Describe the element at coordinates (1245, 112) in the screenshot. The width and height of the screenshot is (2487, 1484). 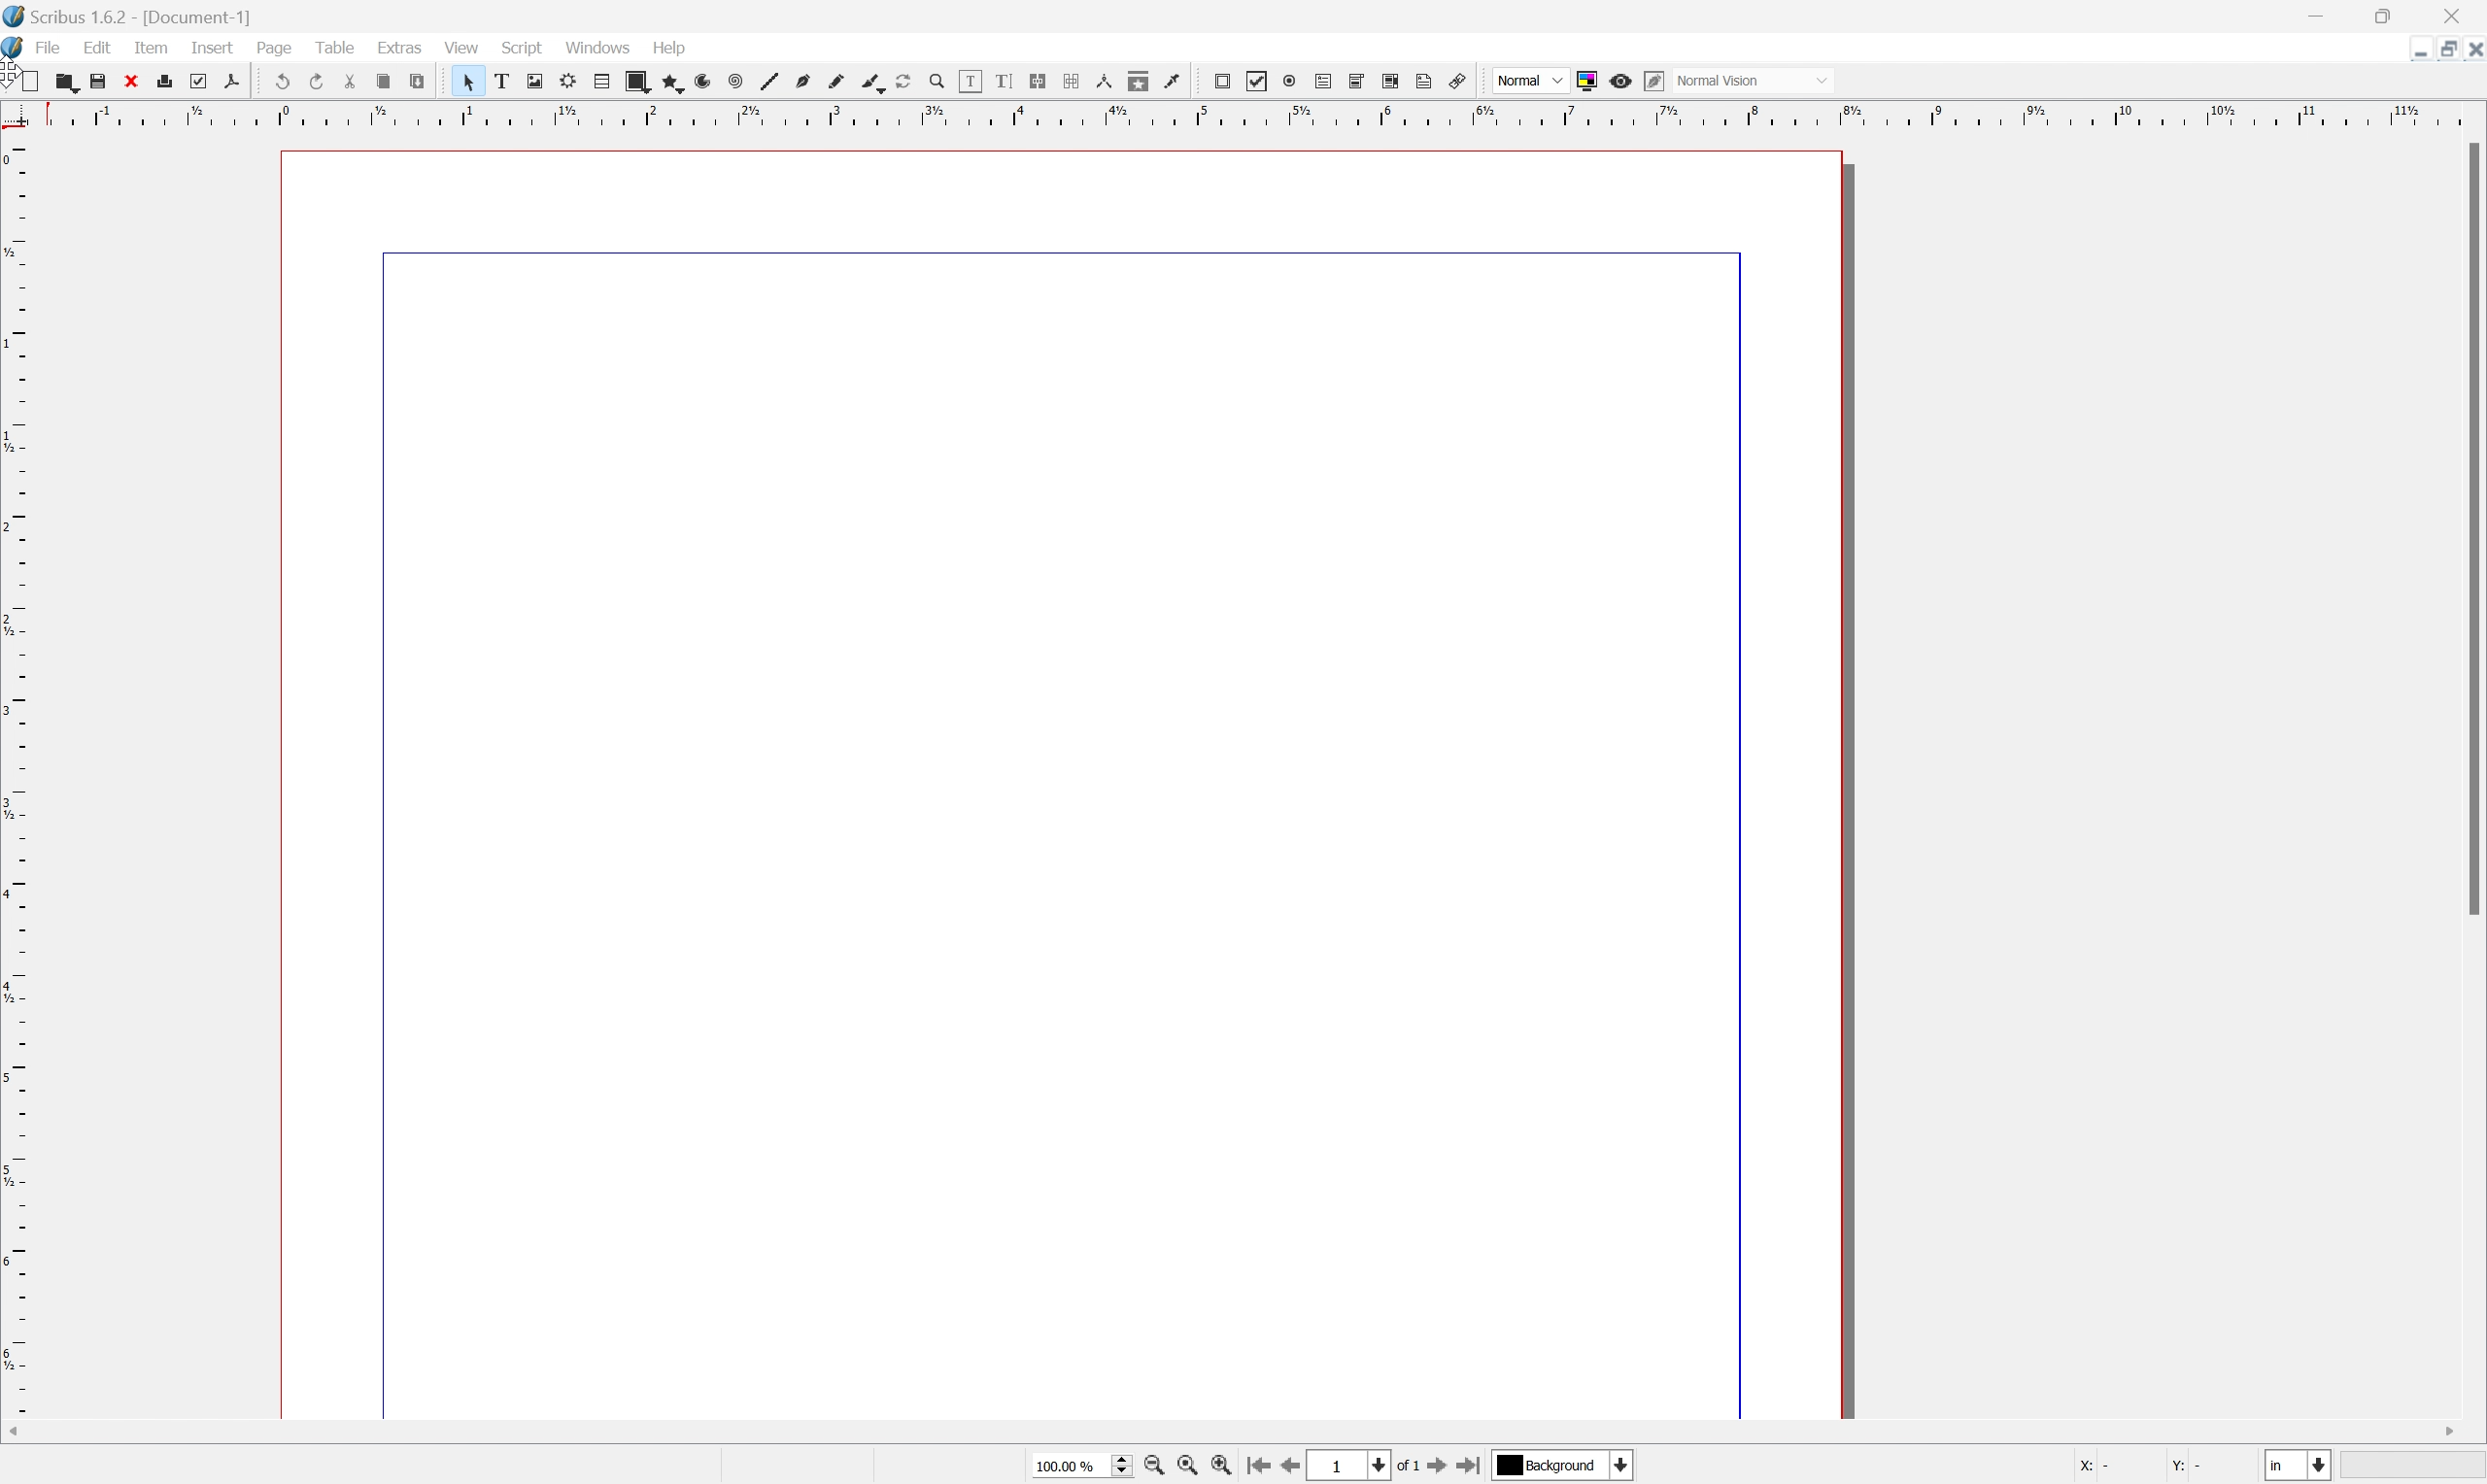
I see `ruler` at that location.